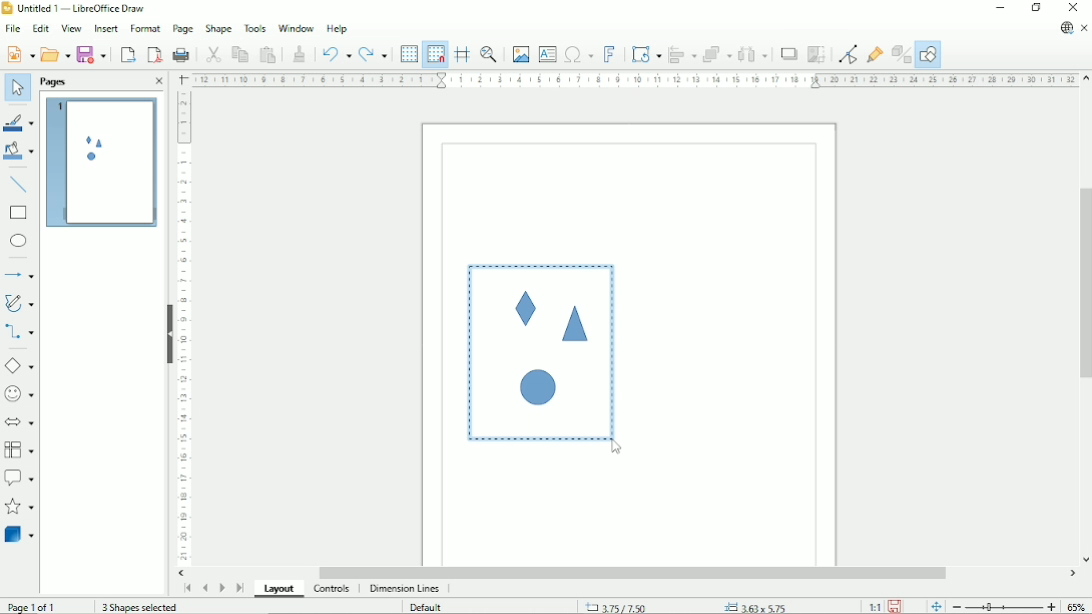 Image resolution: width=1092 pixels, height=614 pixels. I want to click on Insert fontwork text, so click(609, 54).